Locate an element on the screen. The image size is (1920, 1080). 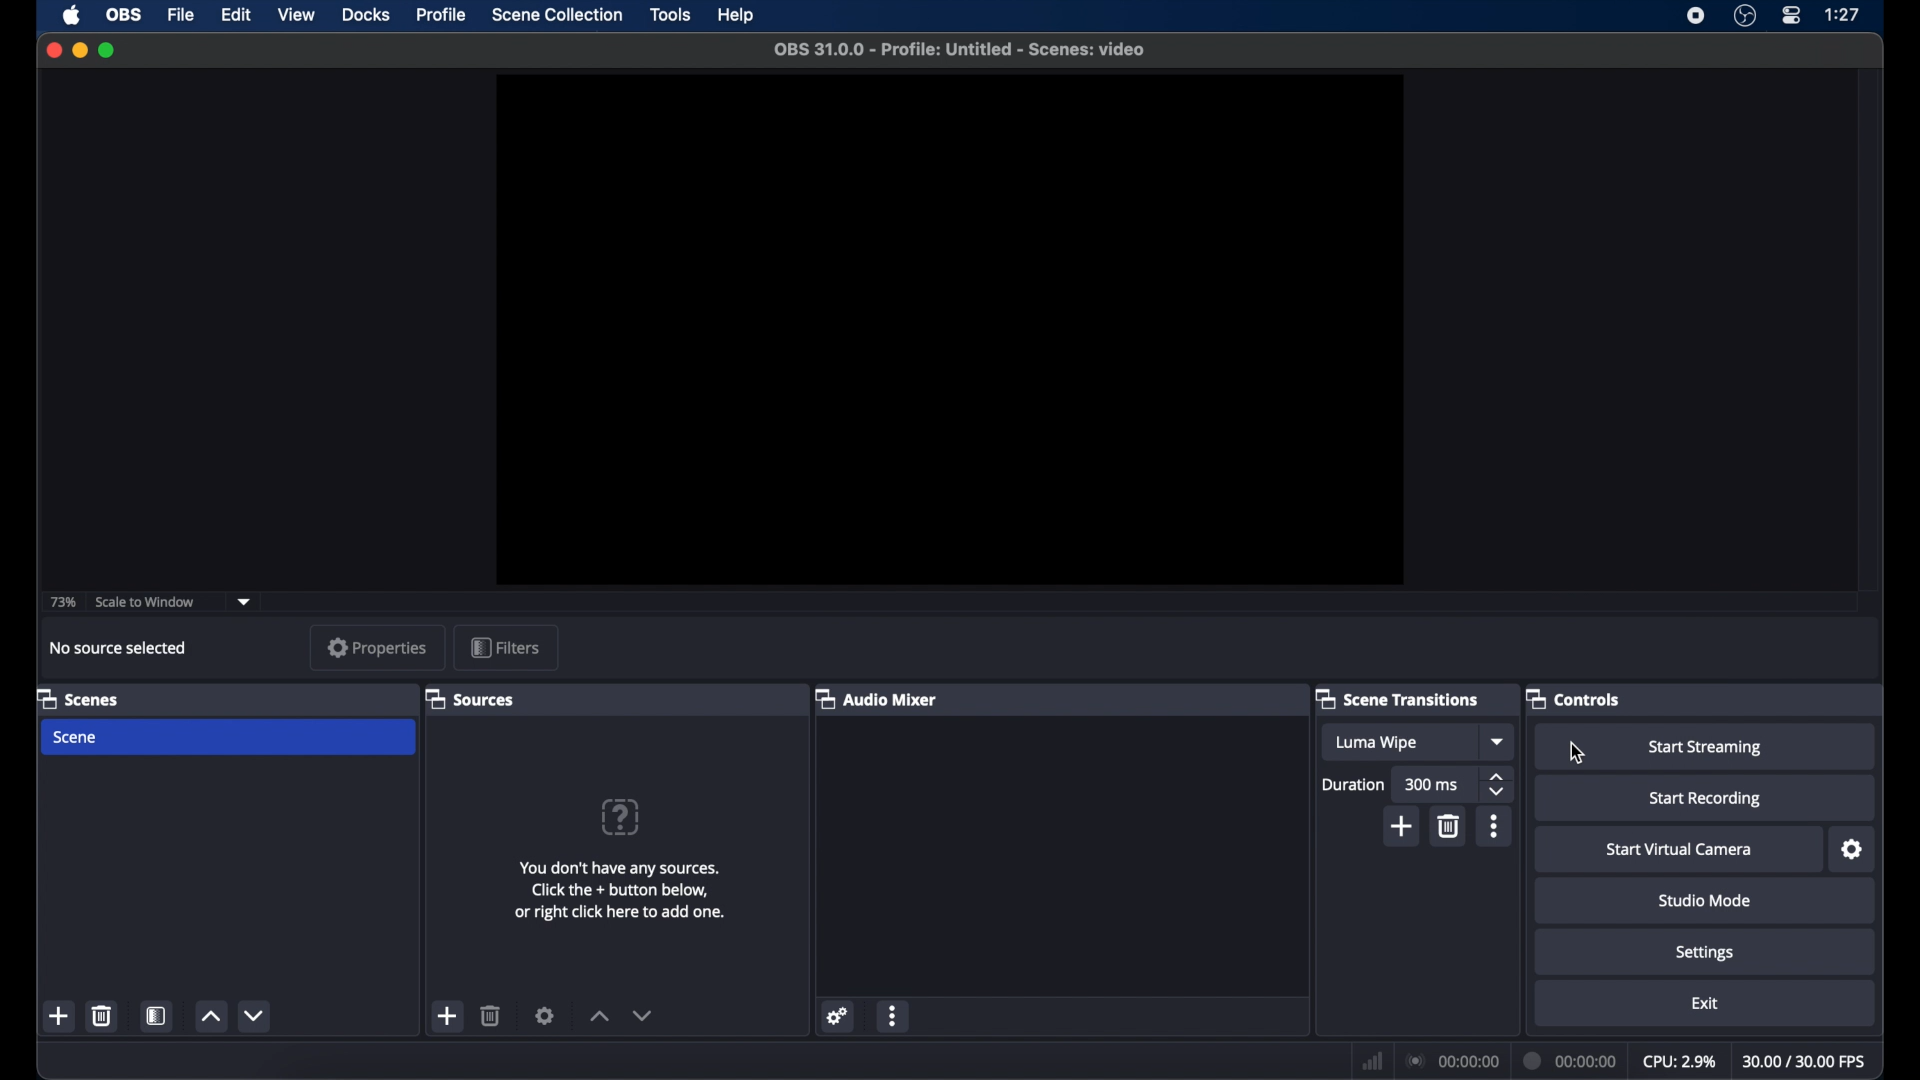
add is located at coordinates (59, 1015).